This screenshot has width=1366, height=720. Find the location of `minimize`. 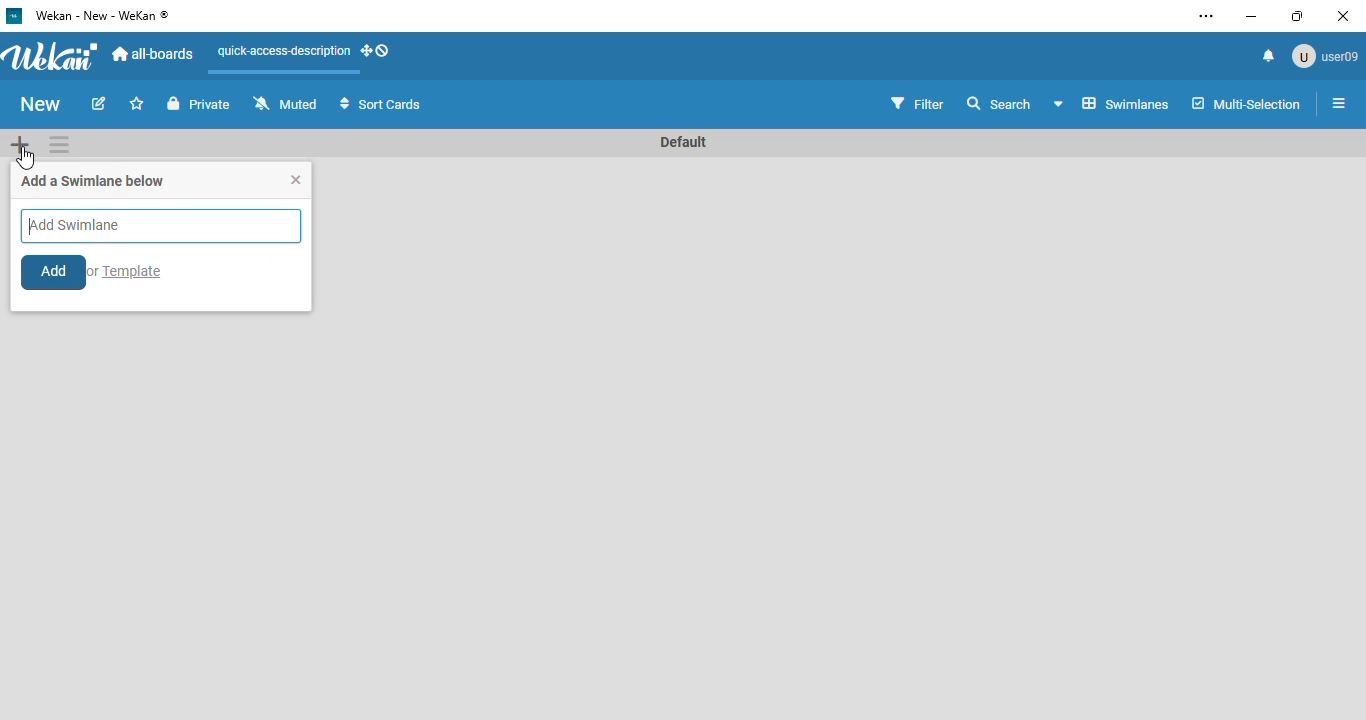

minimize is located at coordinates (1252, 17).